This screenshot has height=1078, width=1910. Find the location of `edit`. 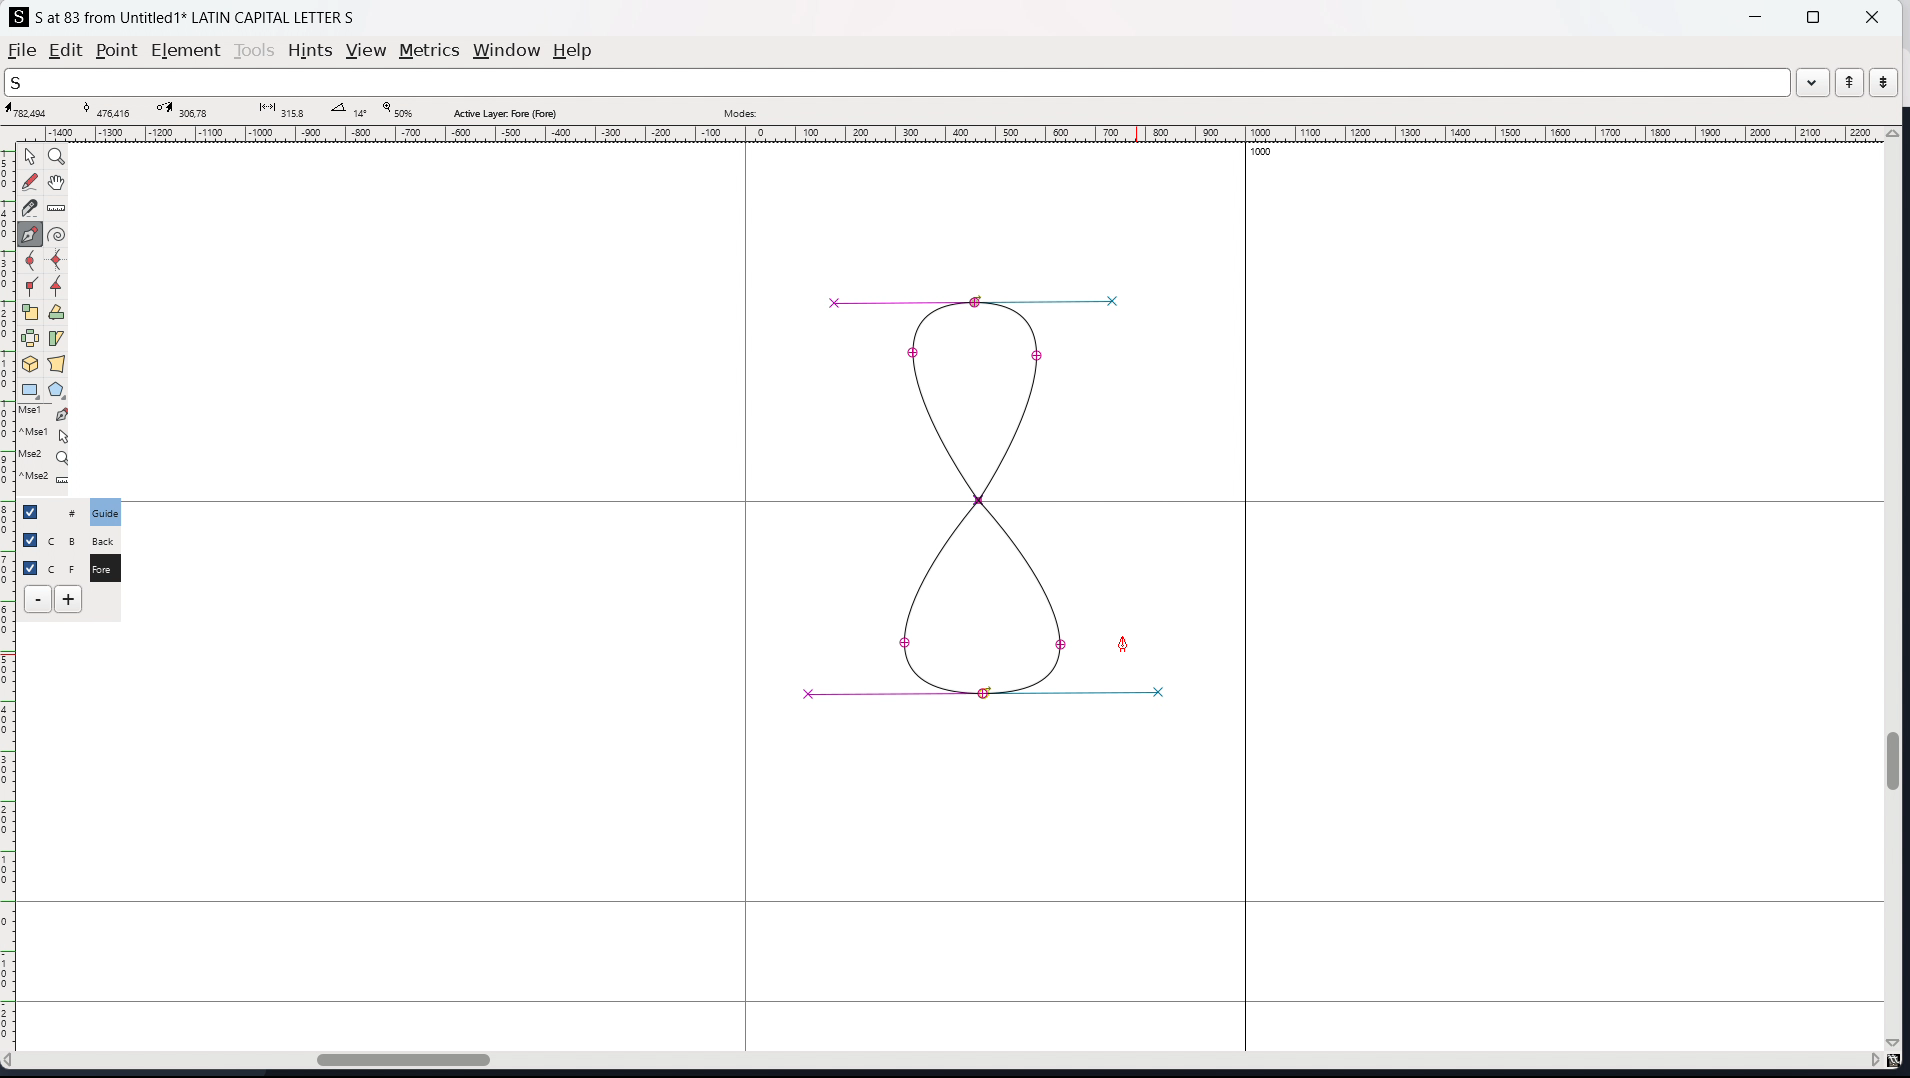

edit is located at coordinates (66, 50).